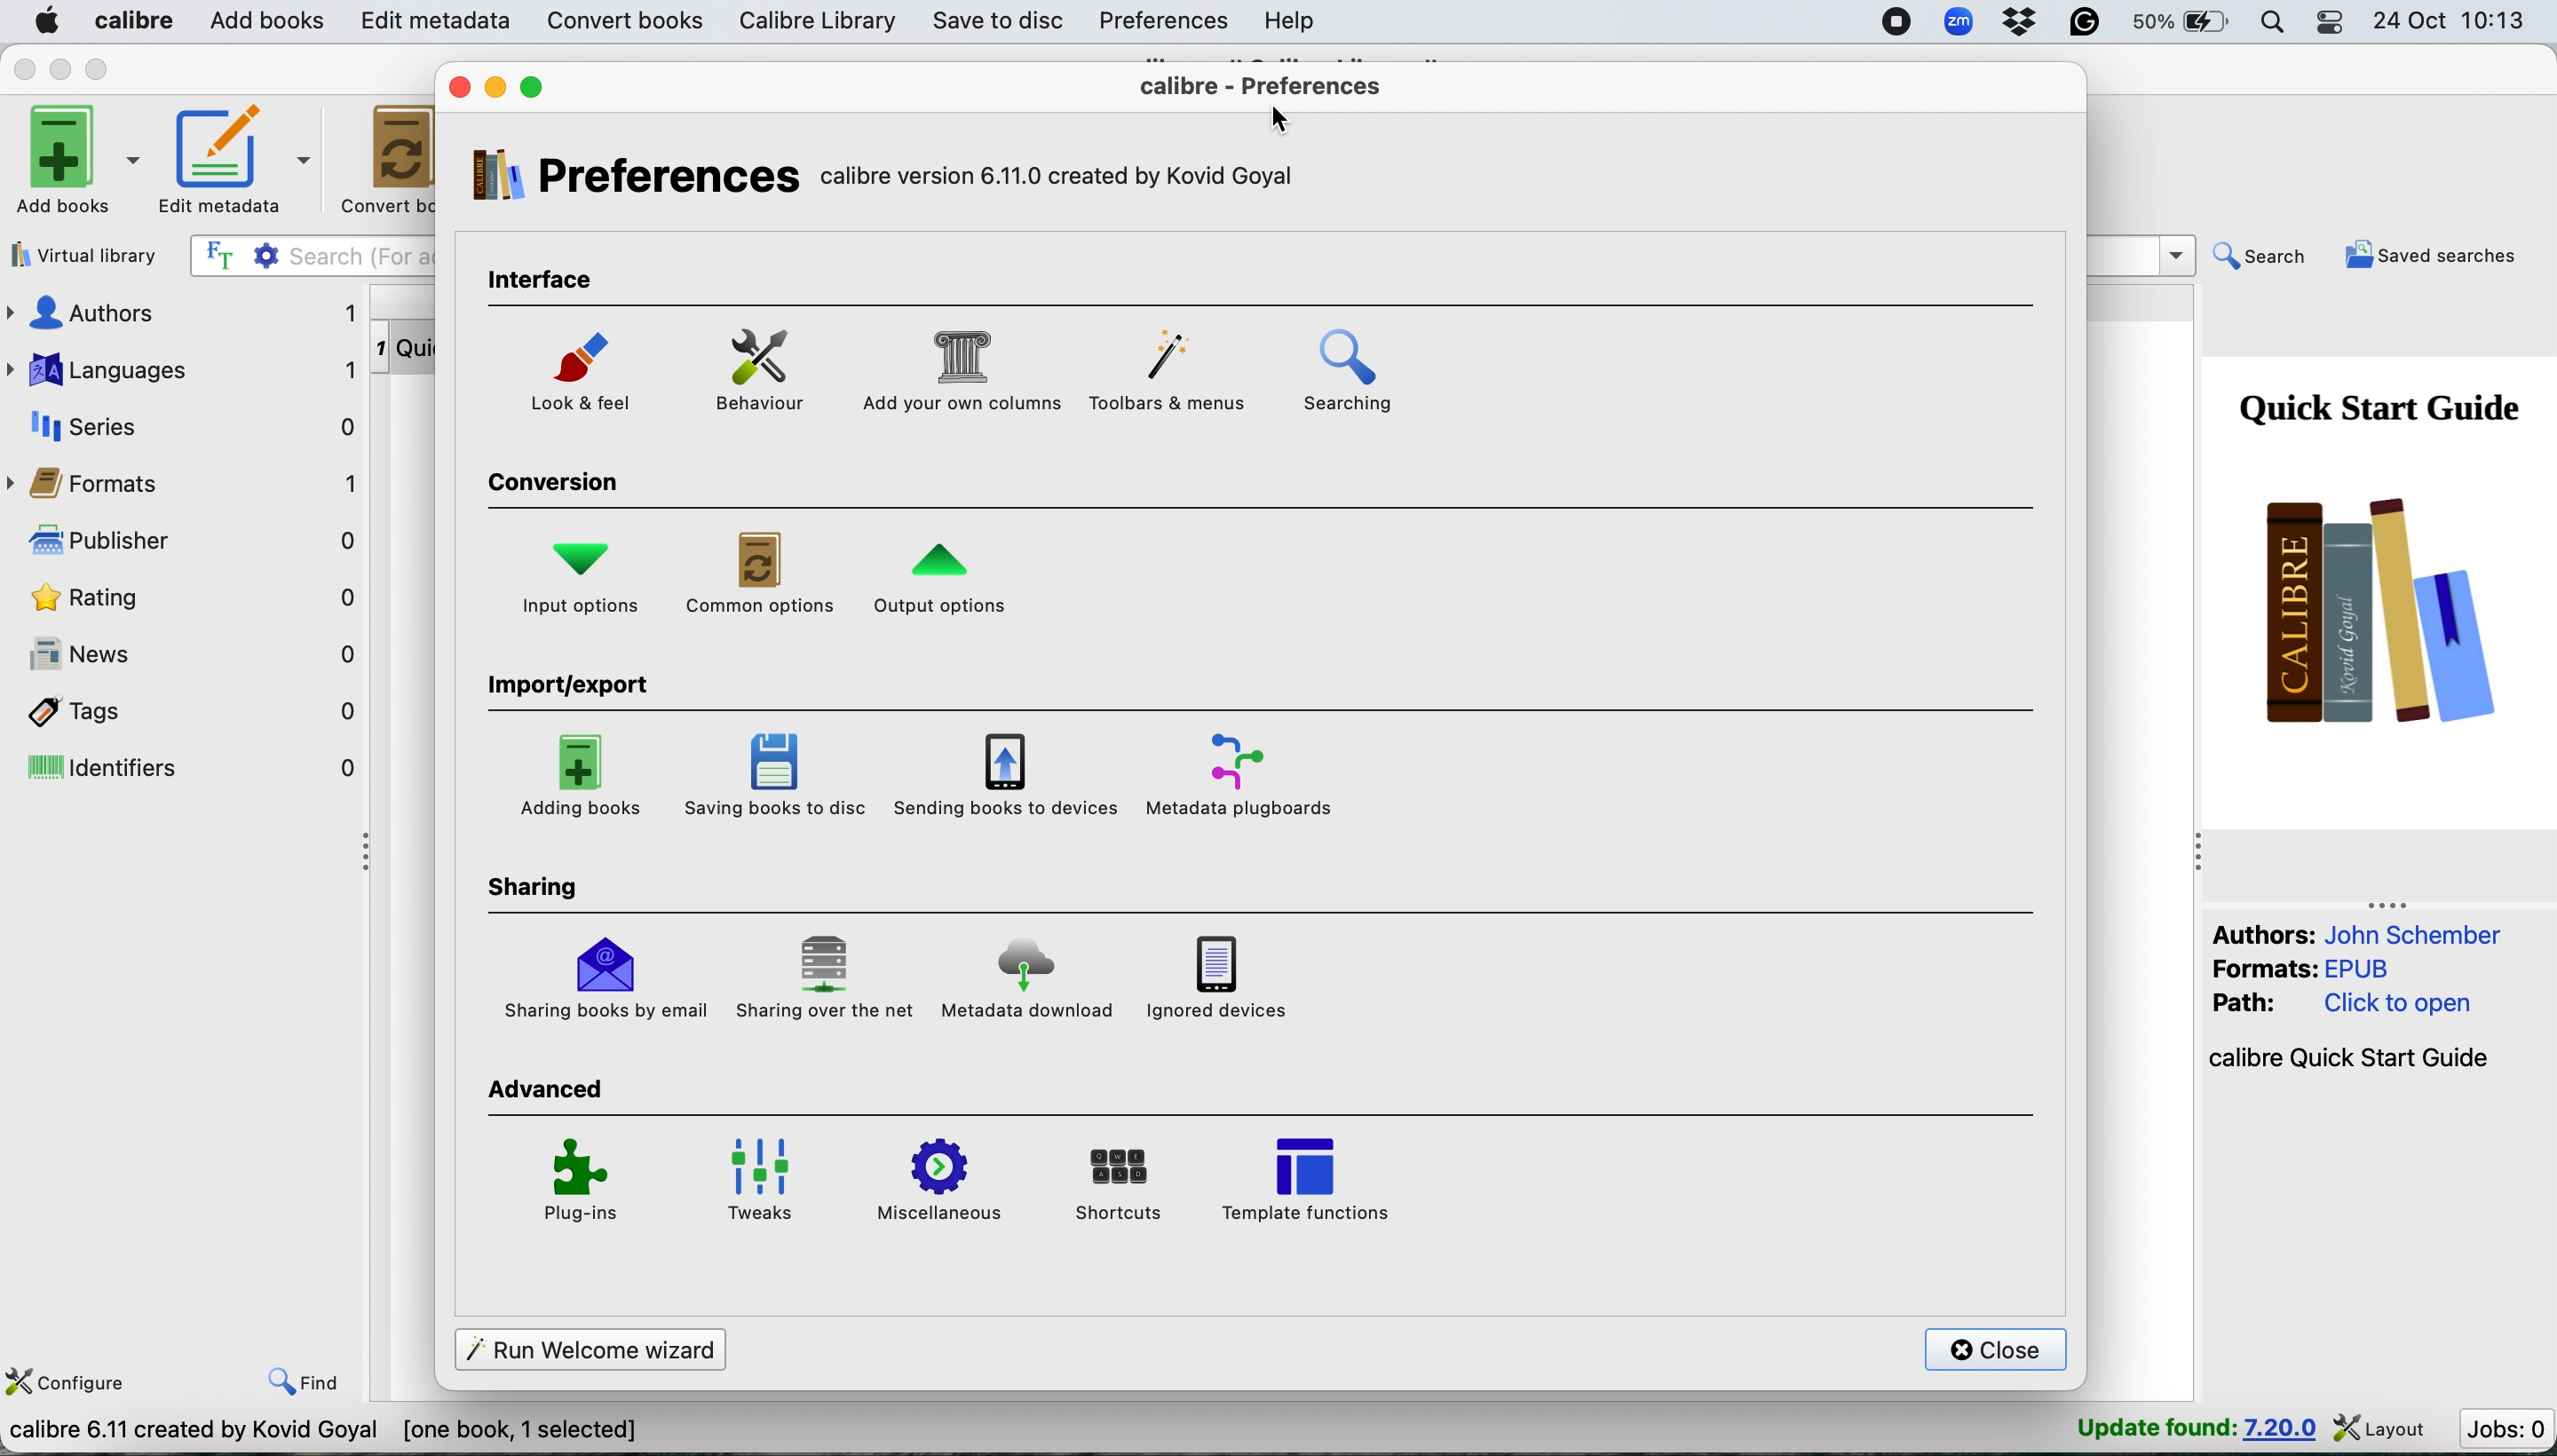  I want to click on run welcome wizards, so click(589, 1351).